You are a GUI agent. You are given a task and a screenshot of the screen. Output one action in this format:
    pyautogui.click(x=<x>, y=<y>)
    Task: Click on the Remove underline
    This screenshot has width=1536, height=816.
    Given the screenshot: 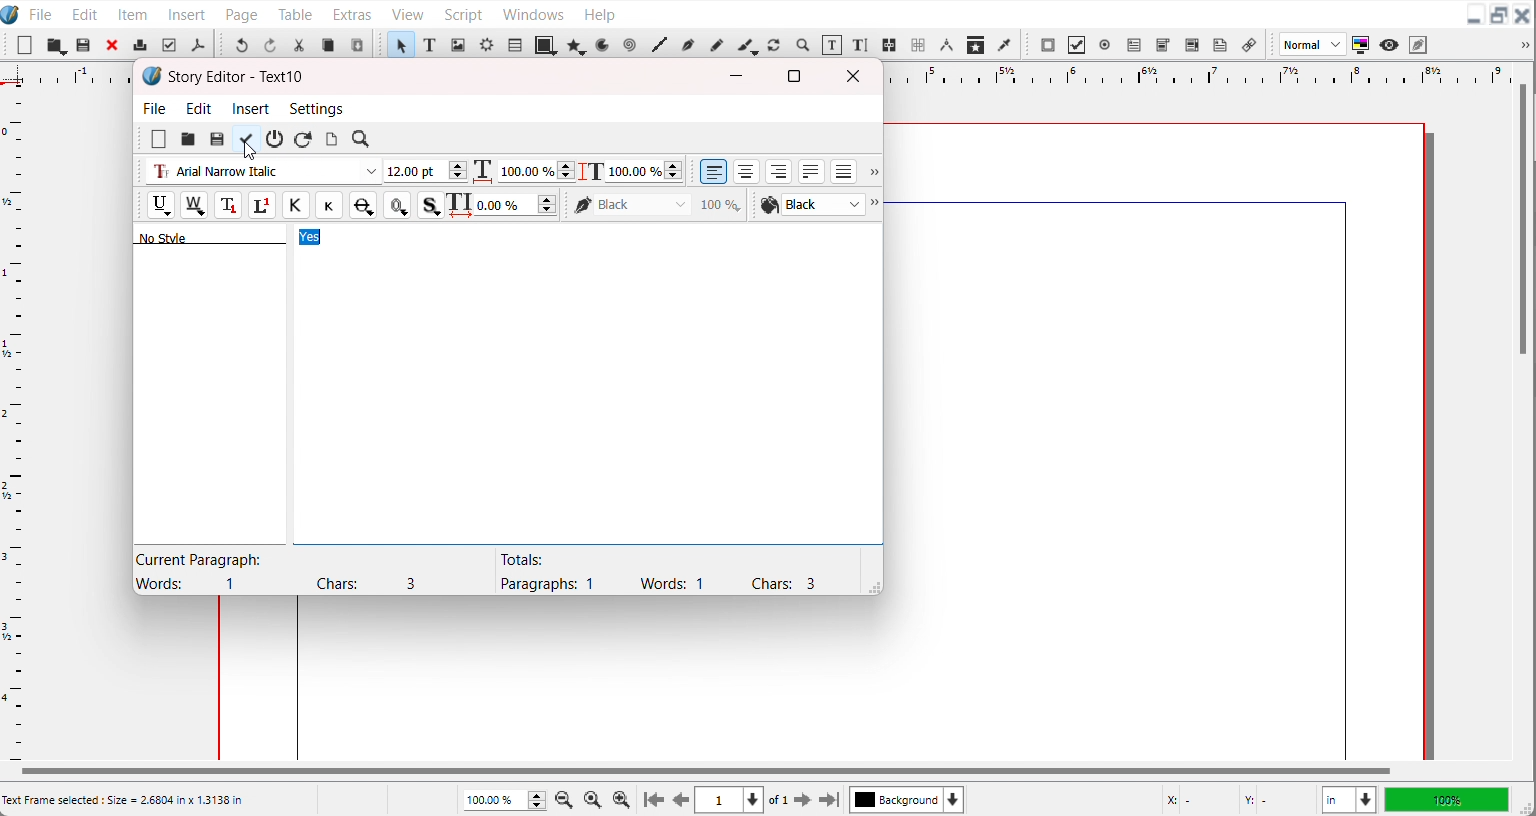 What is the action you would take?
    pyautogui.click(x=193, y=205)
    